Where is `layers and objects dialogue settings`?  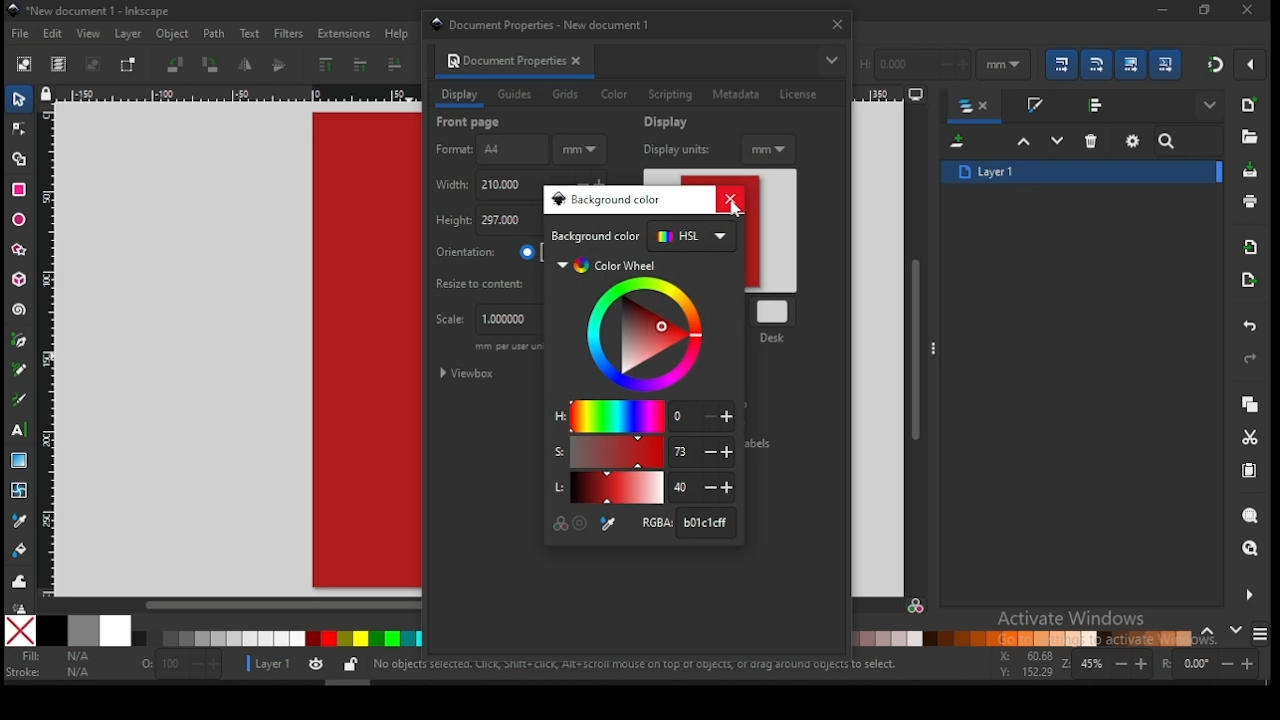
layers and objects dialogue settings is located at coordinates (1133, 141).